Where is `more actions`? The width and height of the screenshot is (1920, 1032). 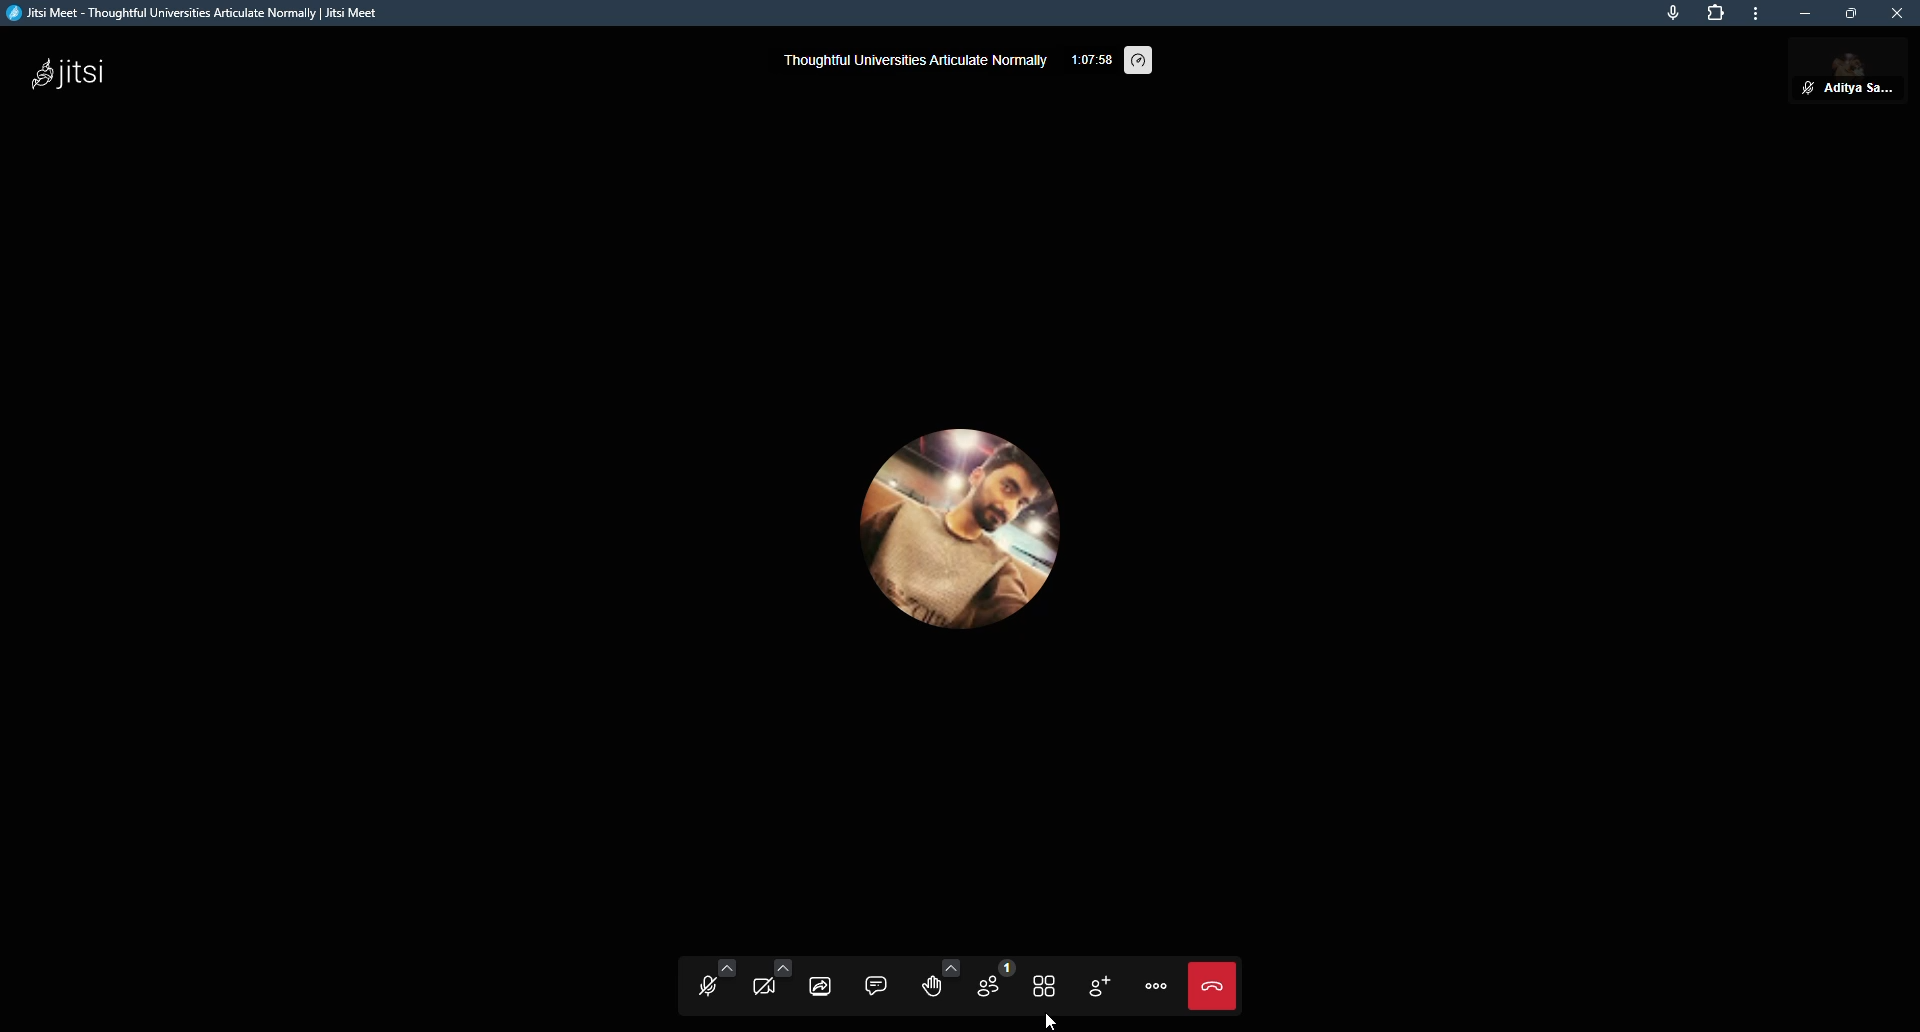
more actions is located at coordinates (1159, 985).